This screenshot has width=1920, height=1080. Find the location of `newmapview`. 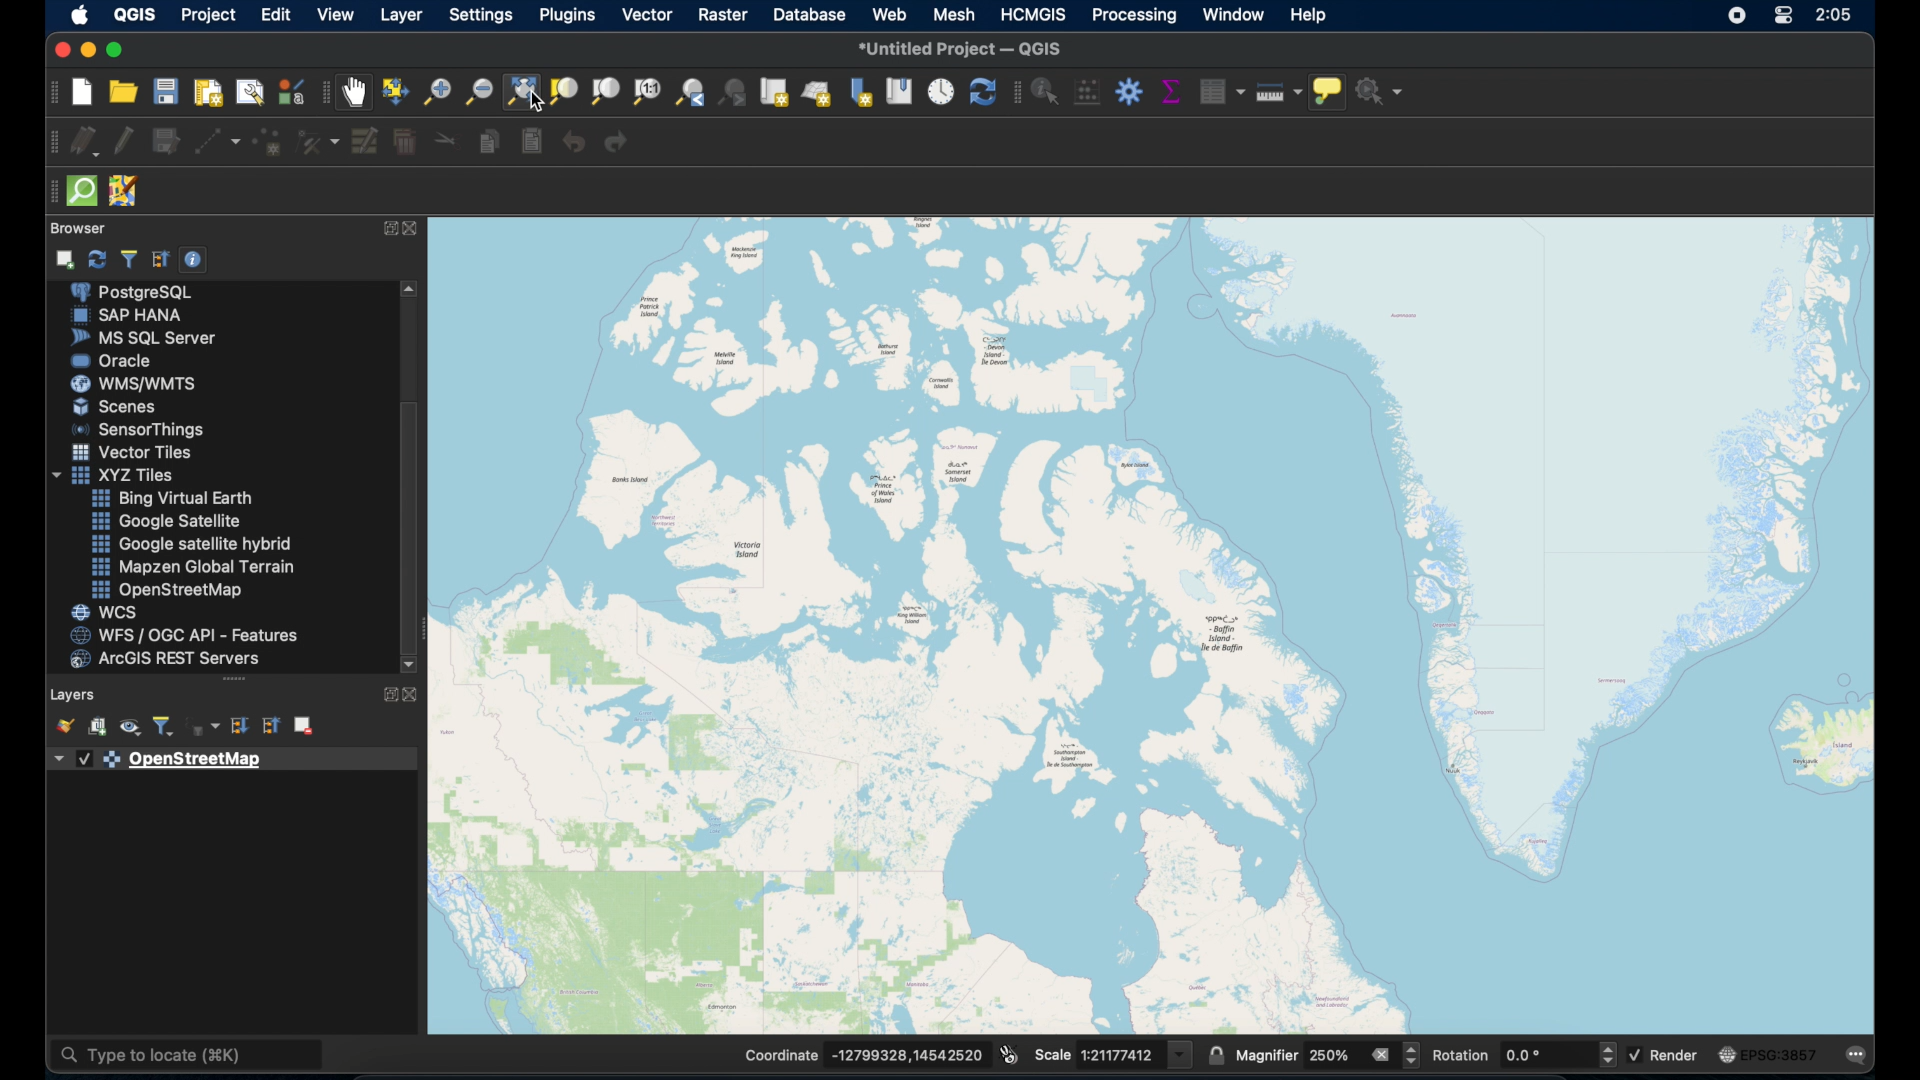

newmapview is located at coordinates (775, 91).